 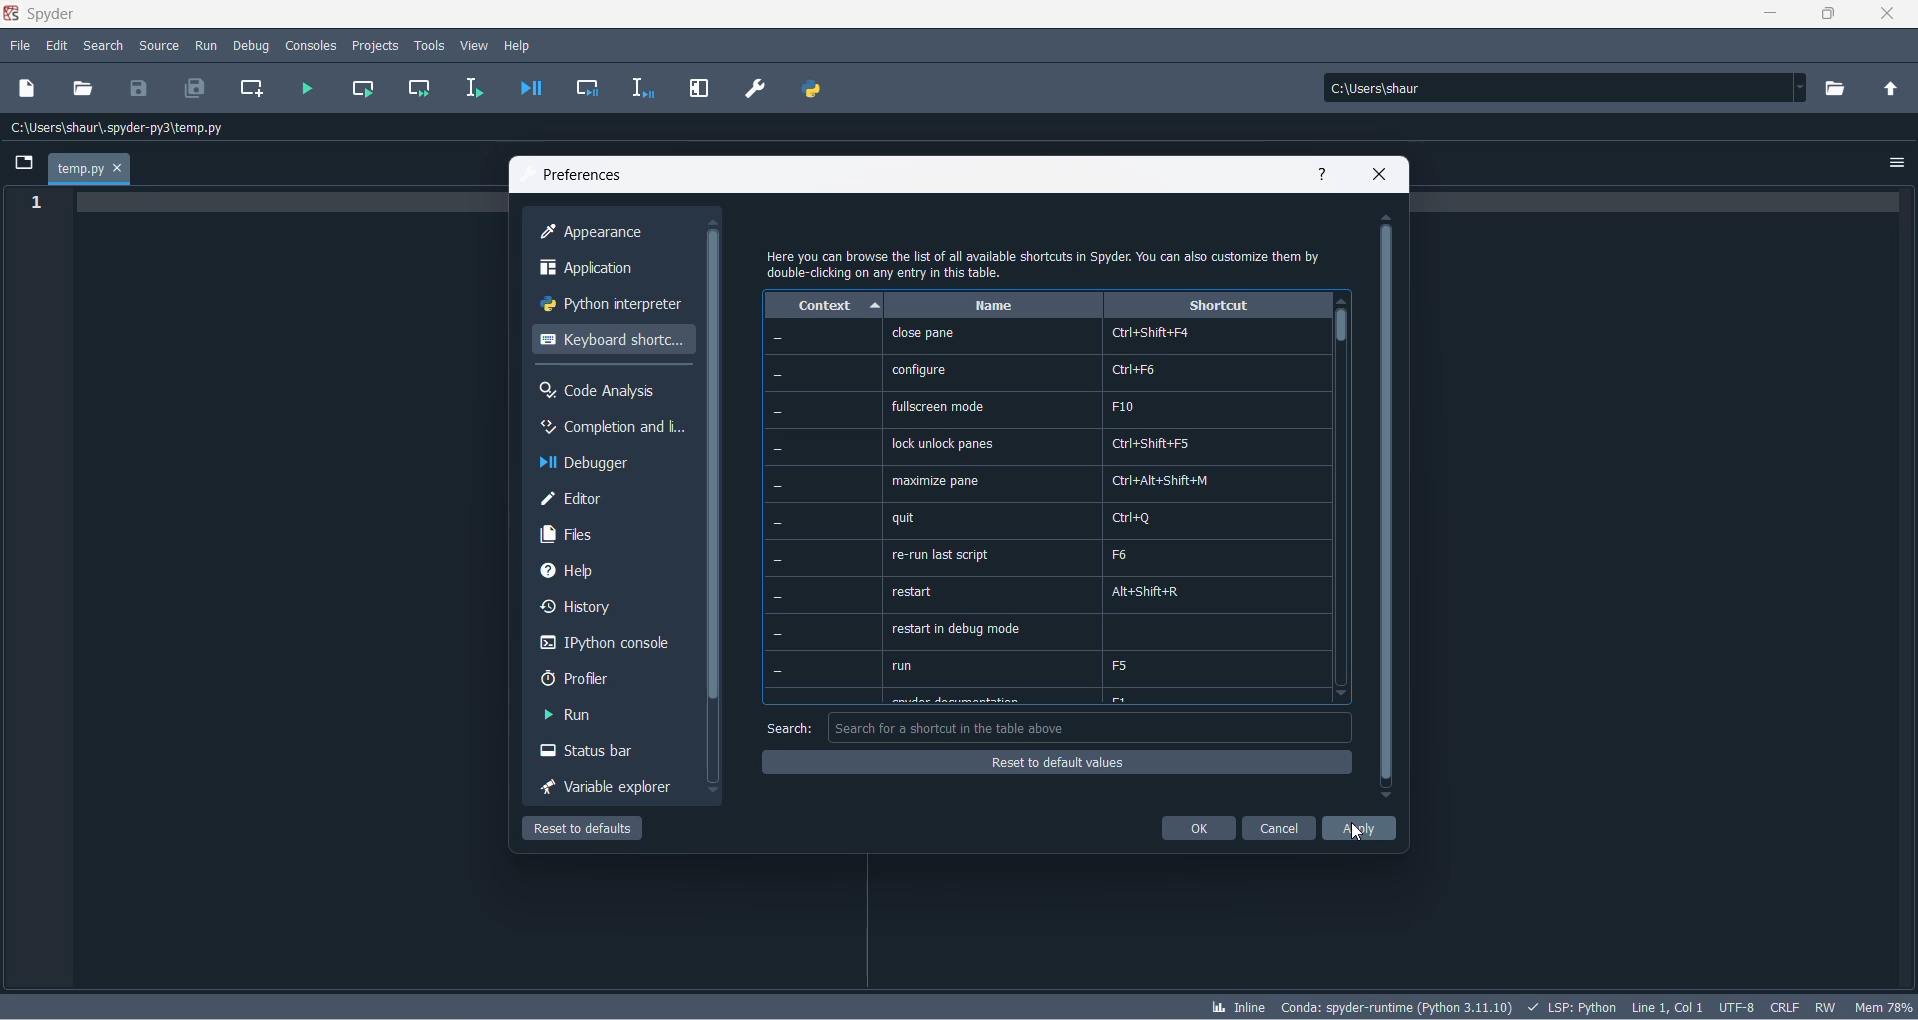 I want to click on minimize, so click(x=1775, y=17).